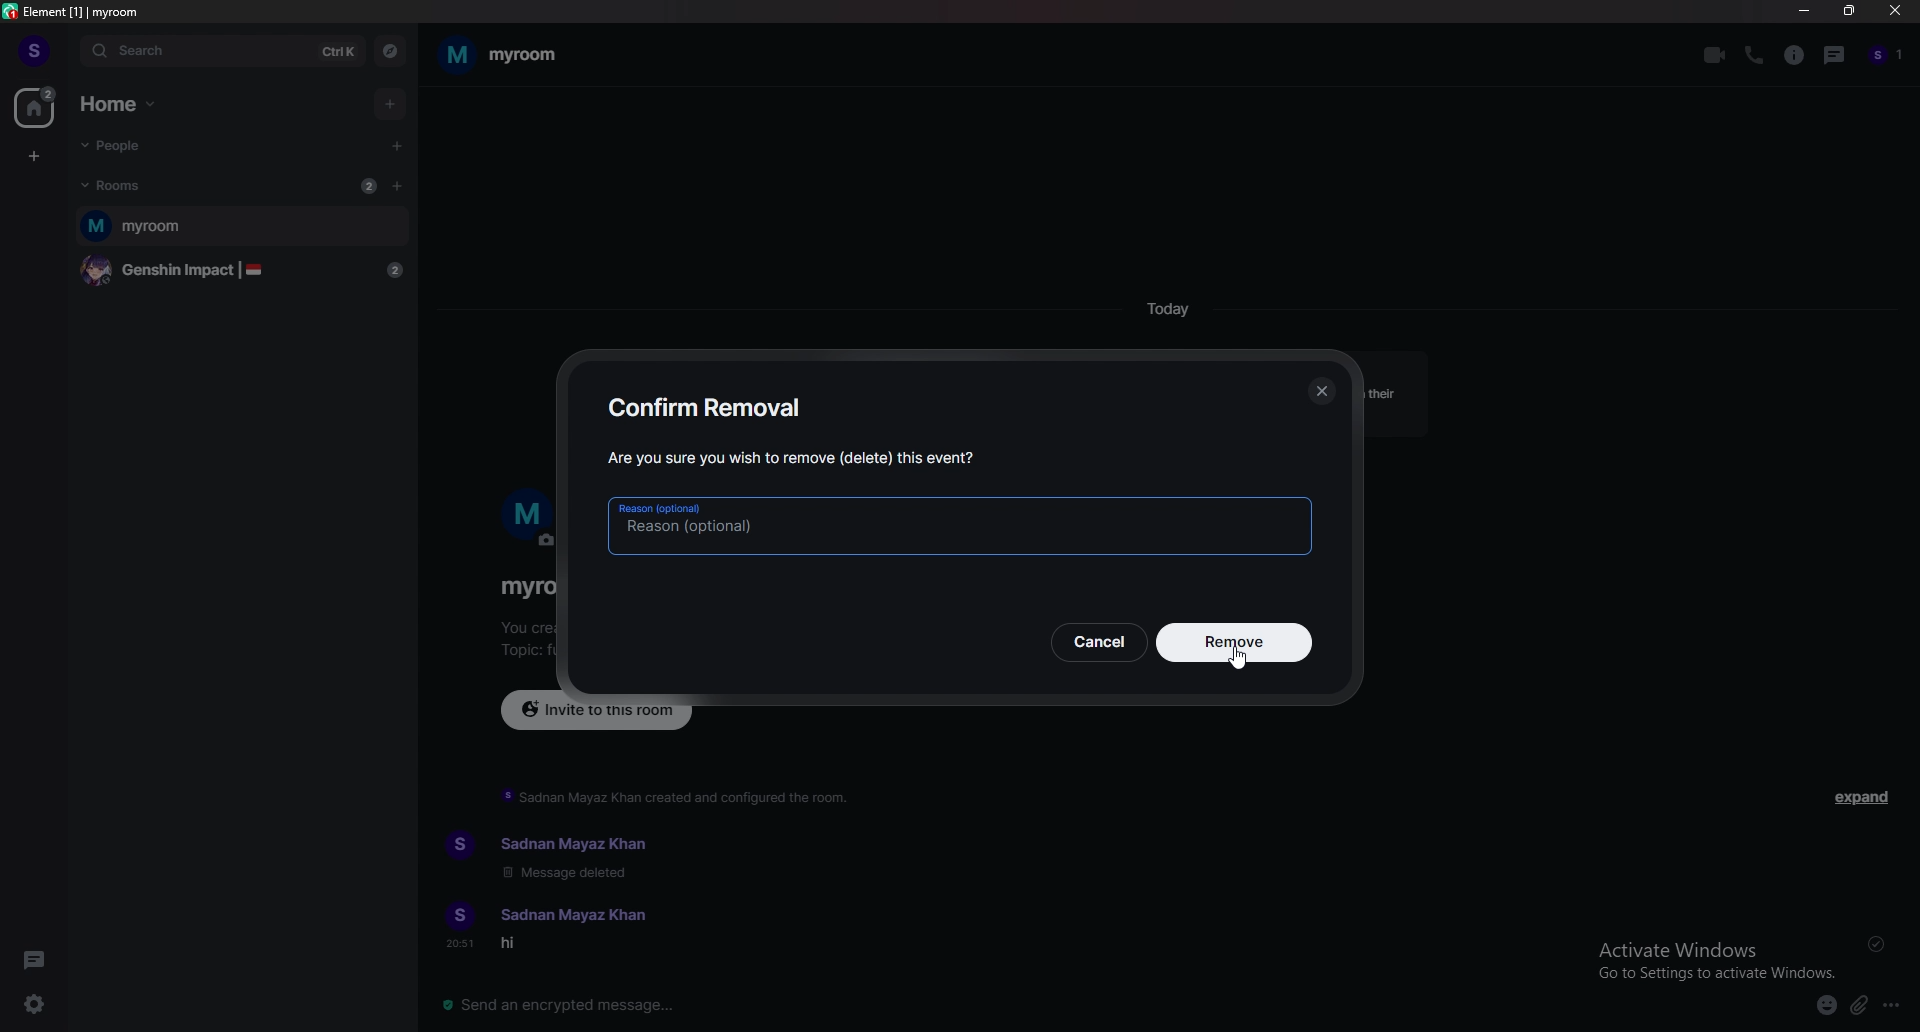 This screenshot has width=1920, height=1032. Describe the element at coordinates (709, 405) in the screenshot. I see `confirm removal` at that location.